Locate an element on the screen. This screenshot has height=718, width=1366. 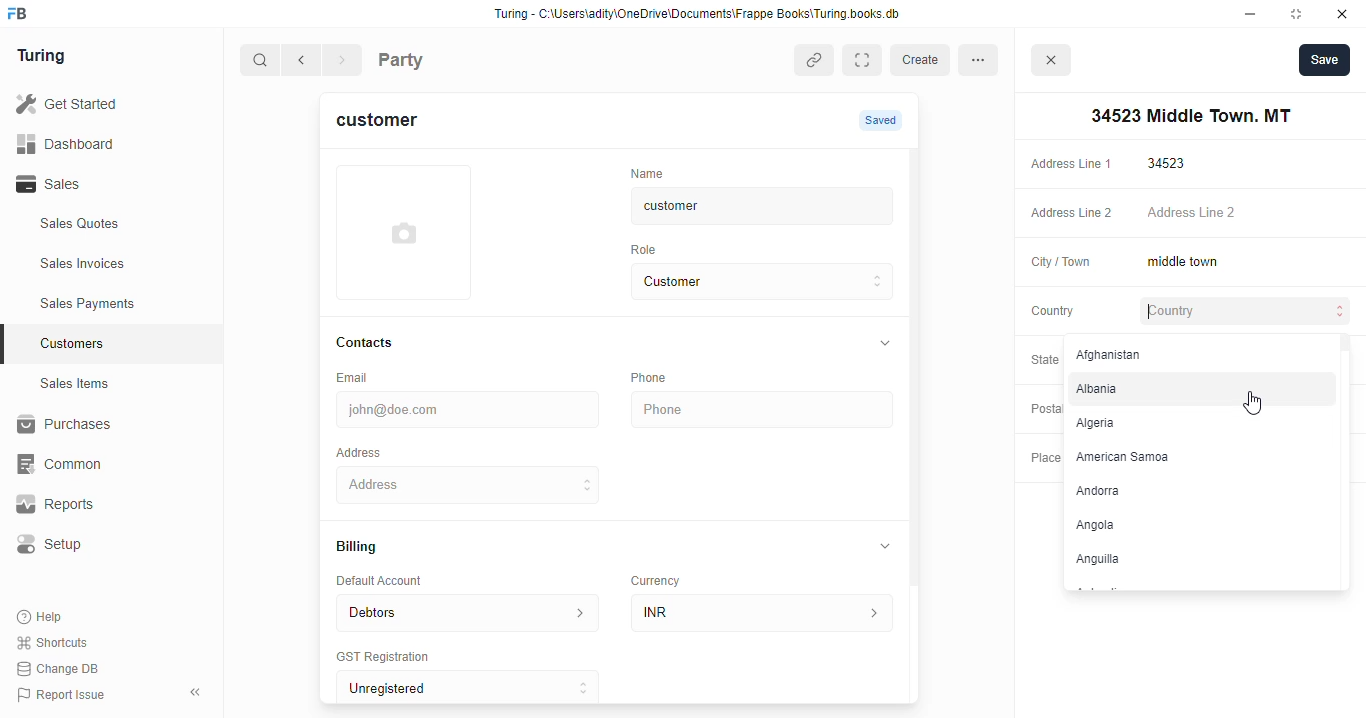
Sales Quotes is located at coordinates (107, 226).